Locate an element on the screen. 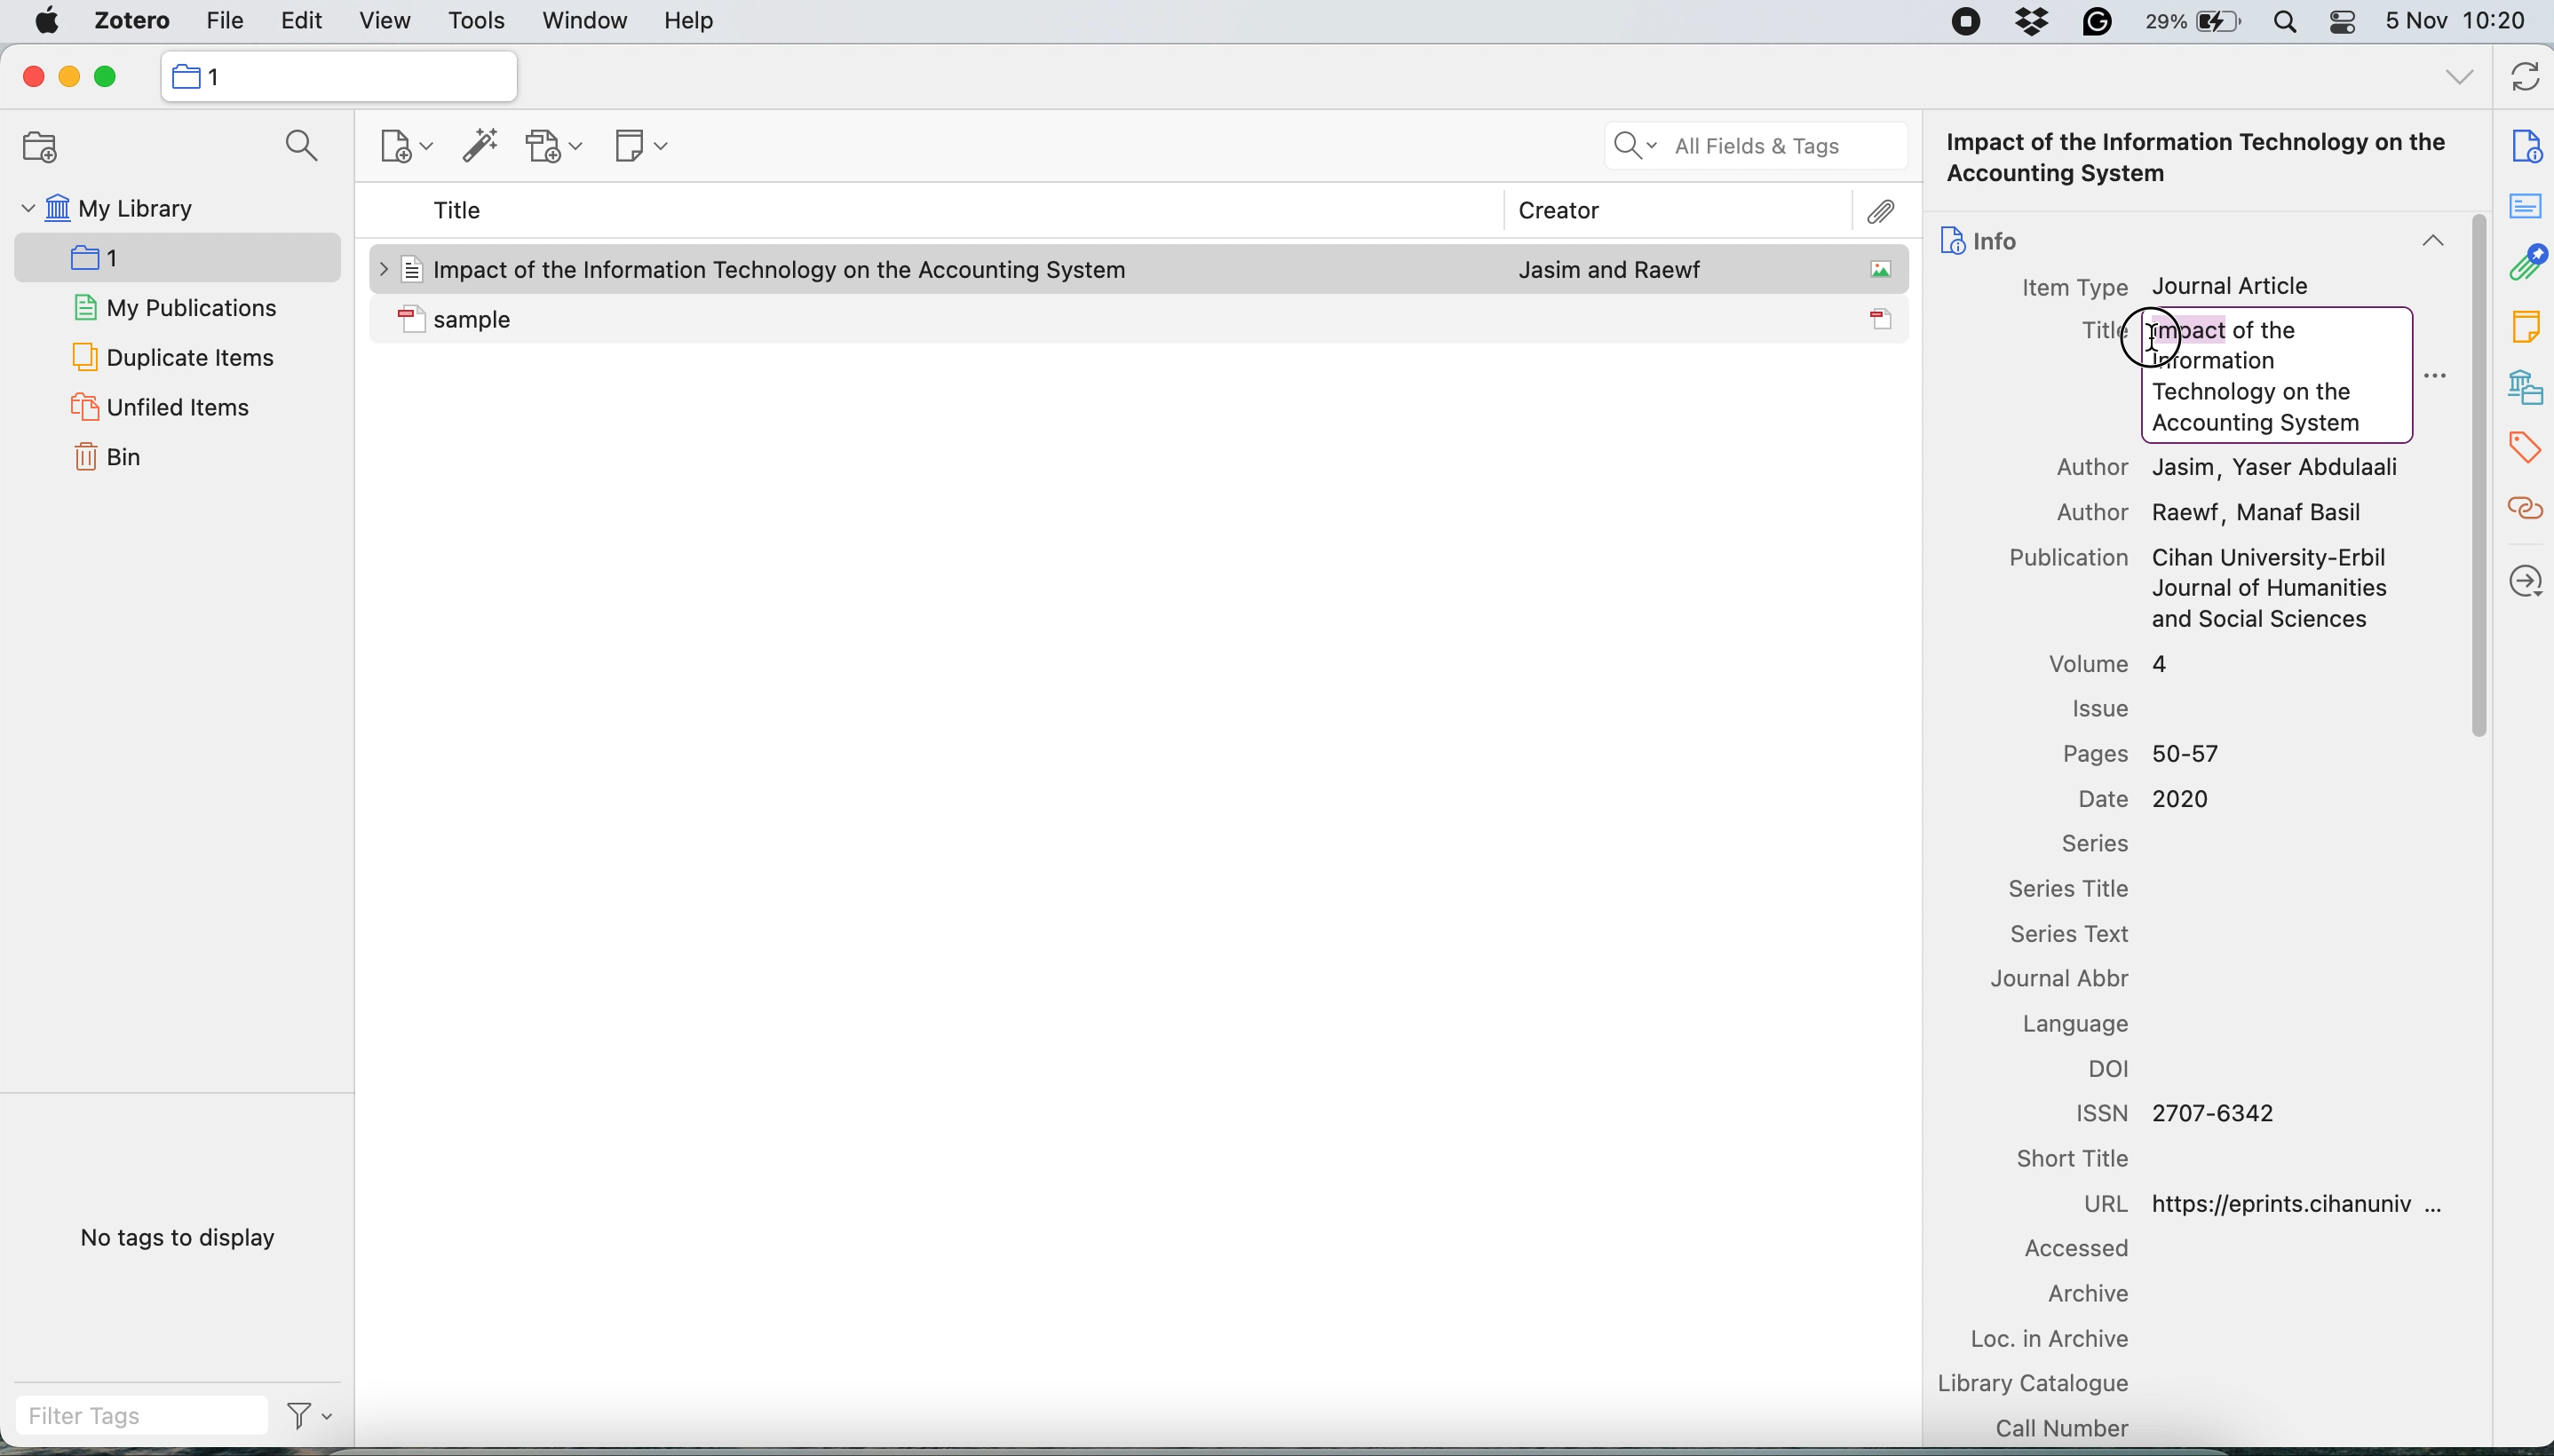 This screenshot has height=1456, width=2554. accessed is located at coordinates (2090, 1248).